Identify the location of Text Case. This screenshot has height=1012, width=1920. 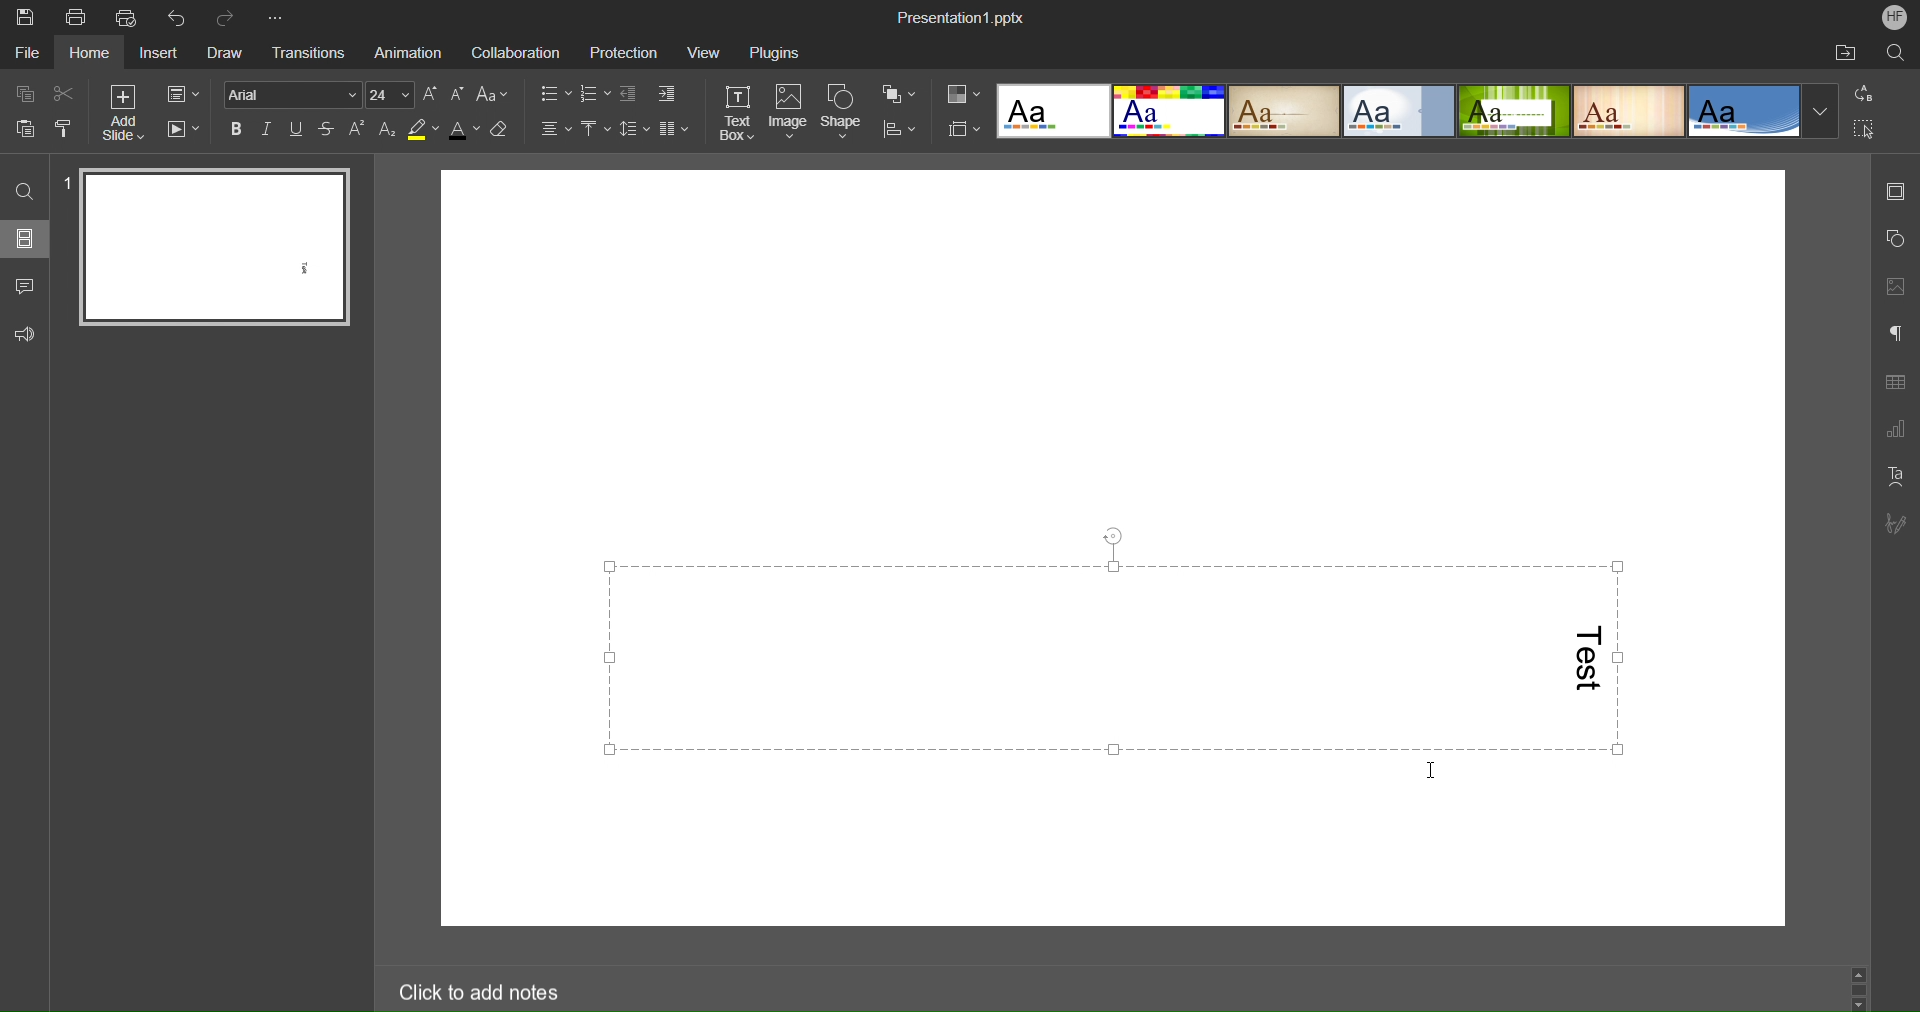
(494, 94).